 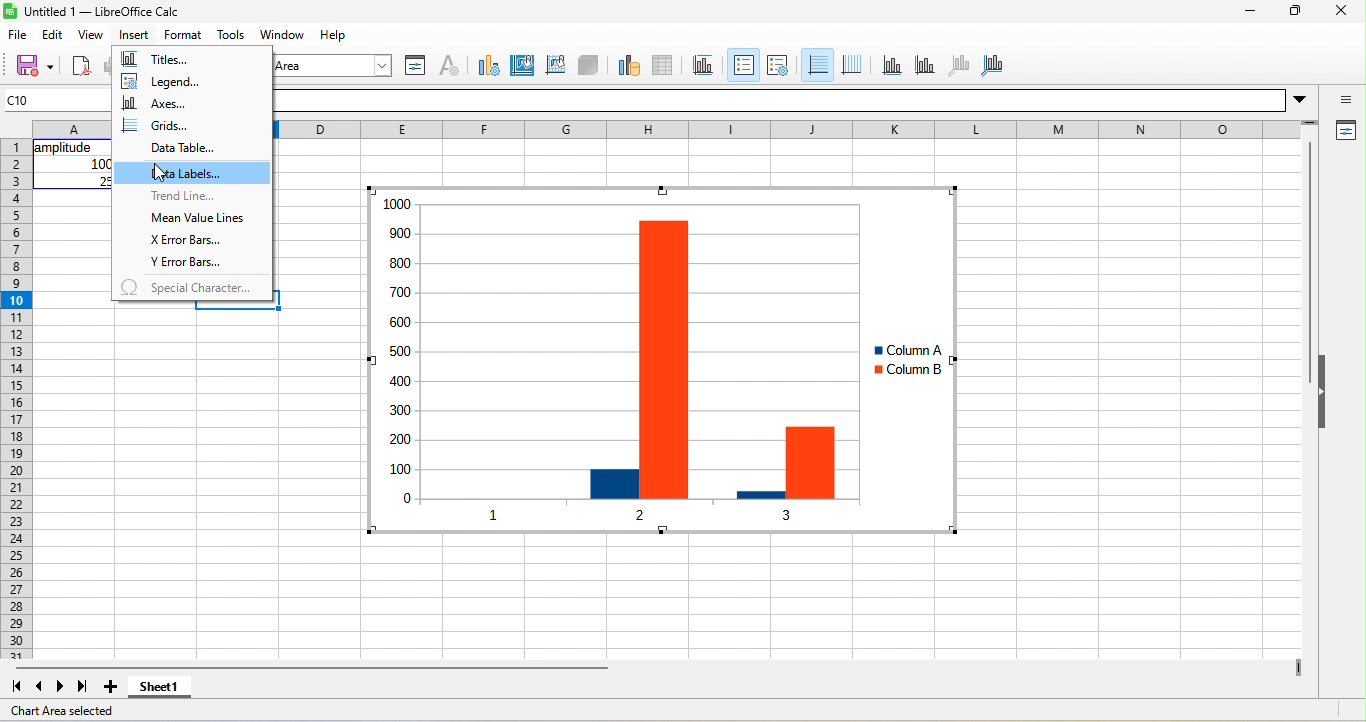 What do you see at coordinates (593, 362) in the screenshot?
I see `chart` at bounding box center [593, 362].